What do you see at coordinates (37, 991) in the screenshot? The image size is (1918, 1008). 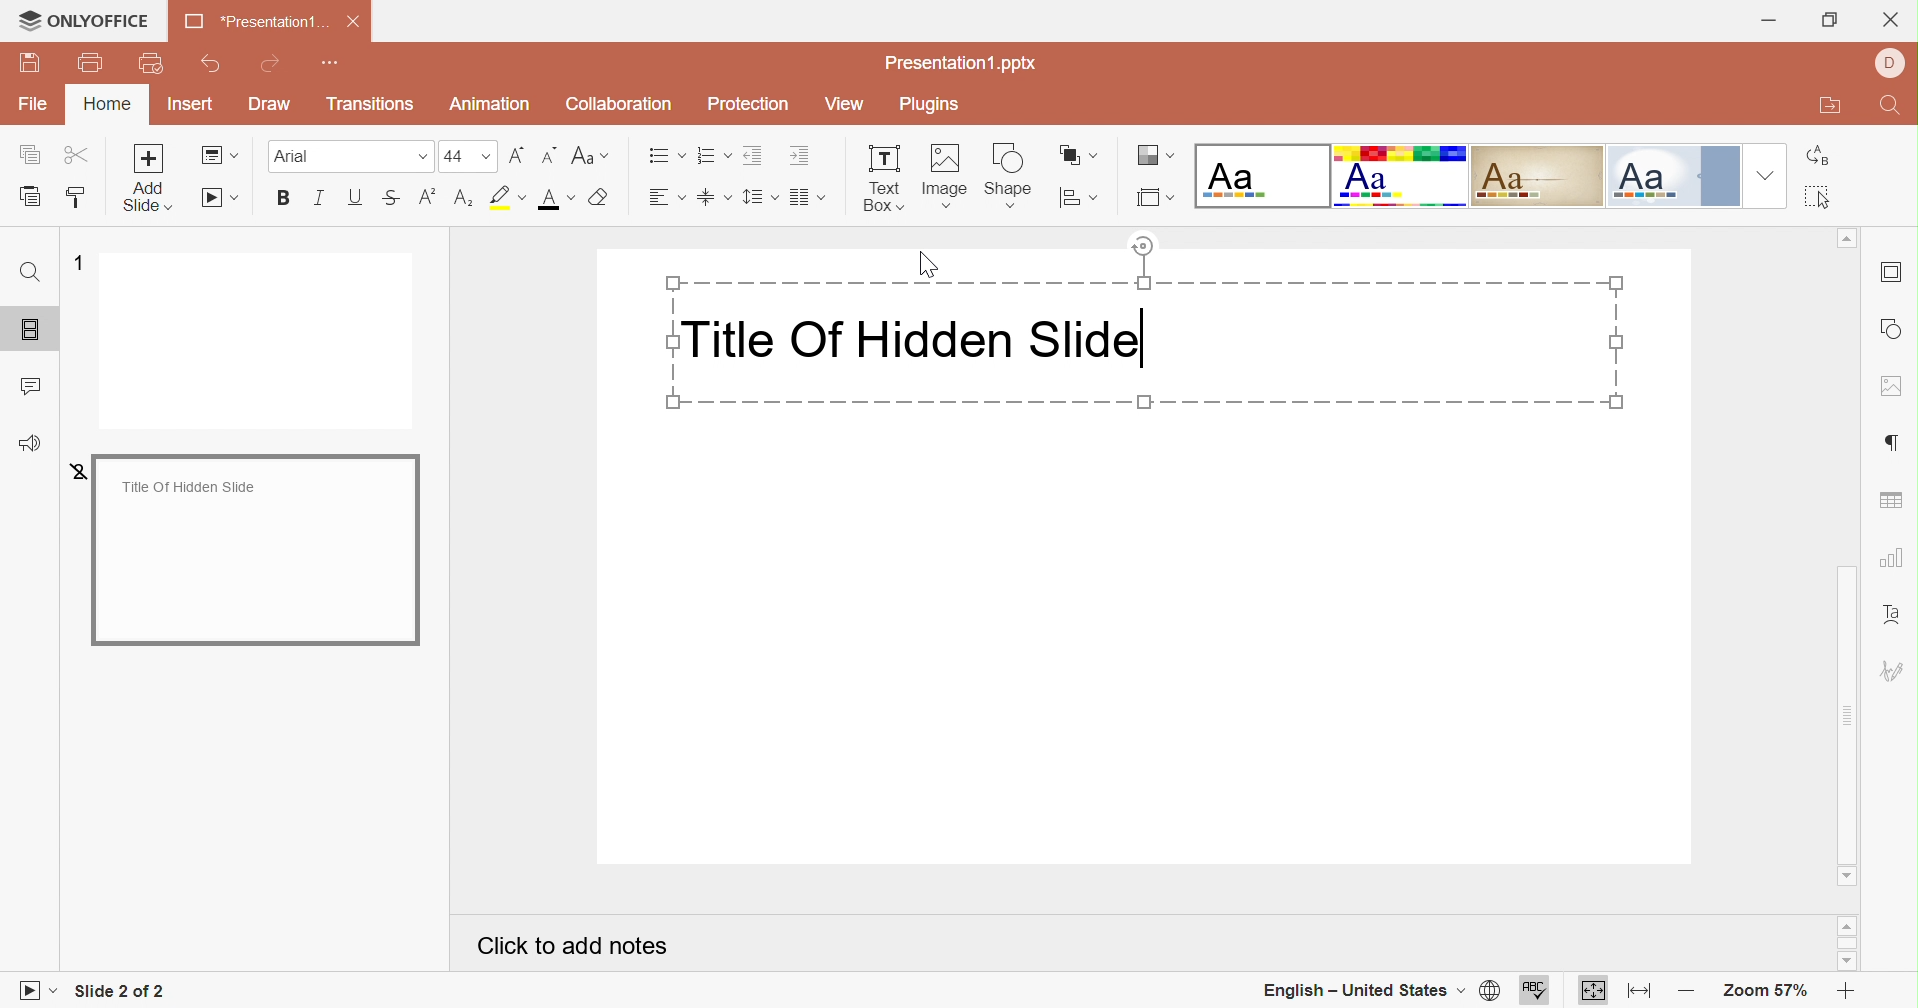 I see `Start slideshow` at bounding box center [37, 991].